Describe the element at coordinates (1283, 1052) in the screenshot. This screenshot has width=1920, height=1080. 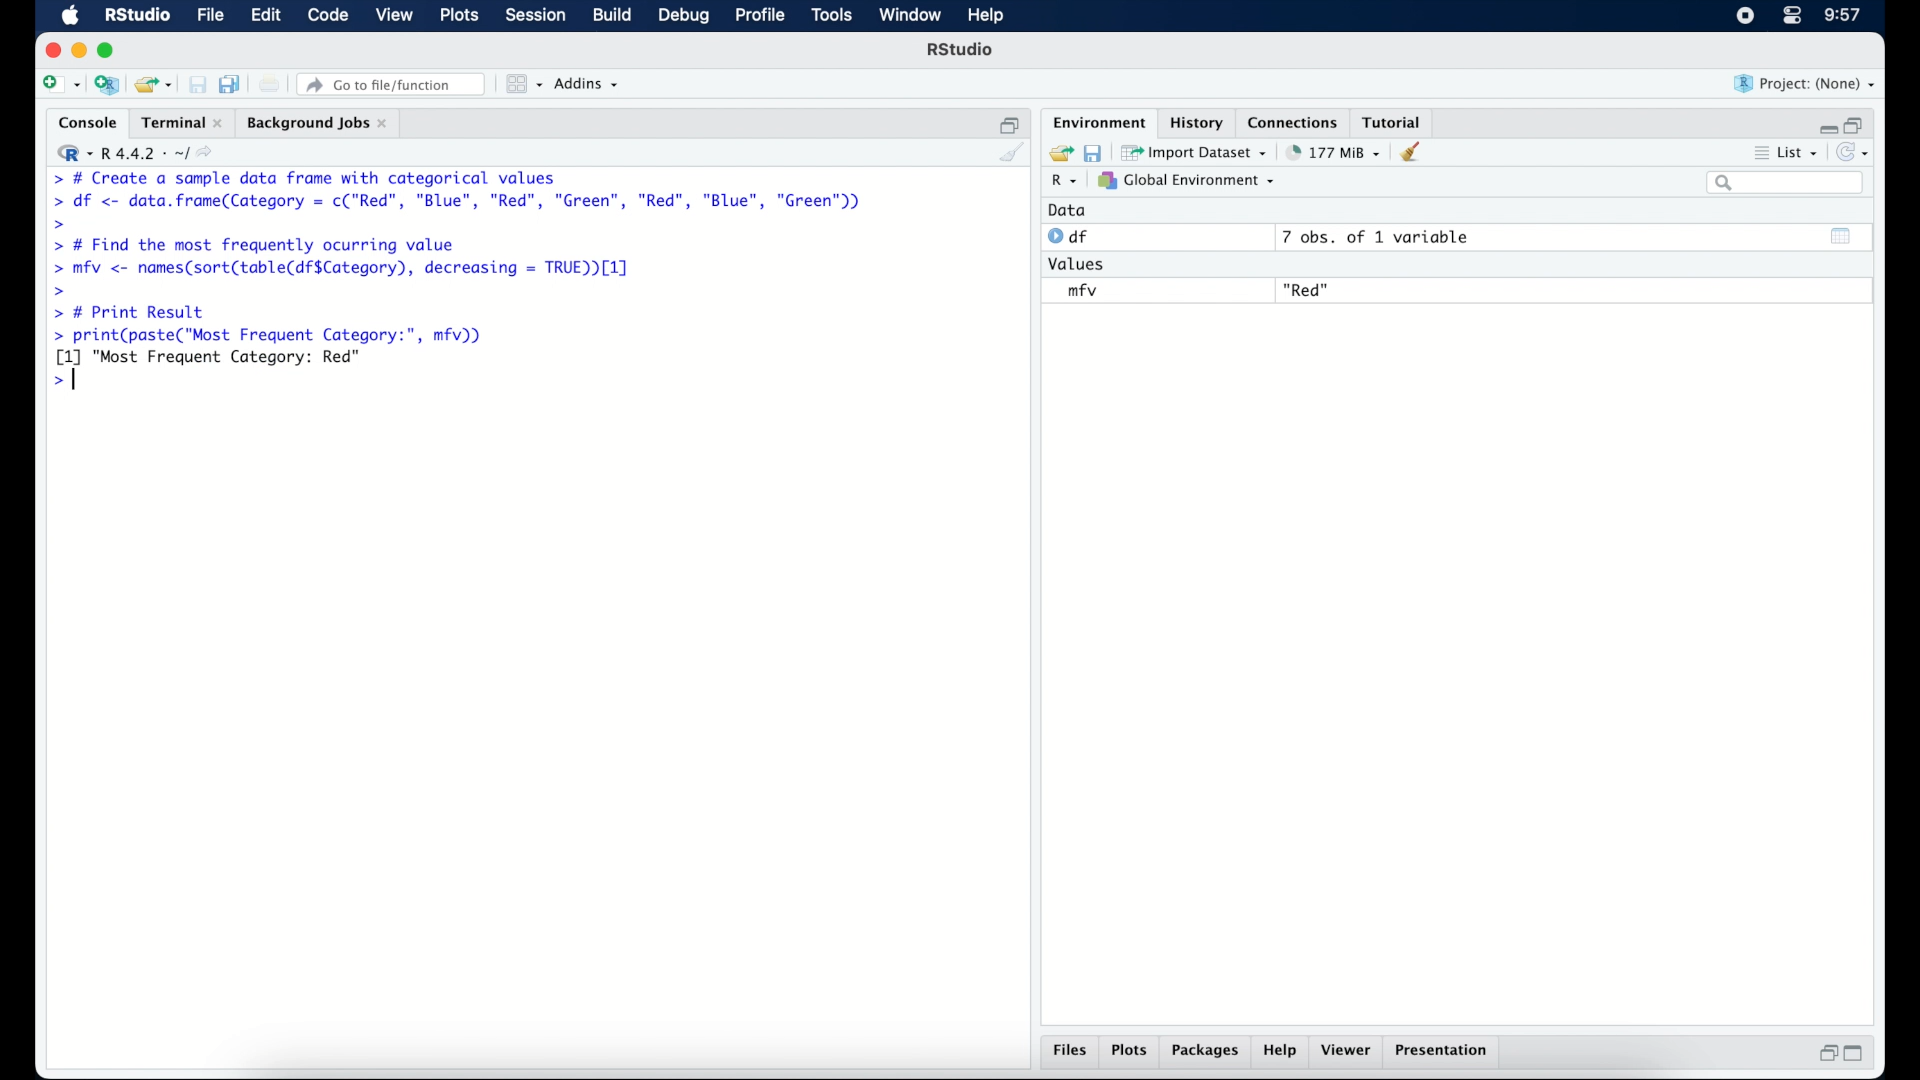
I see `help` at that location.